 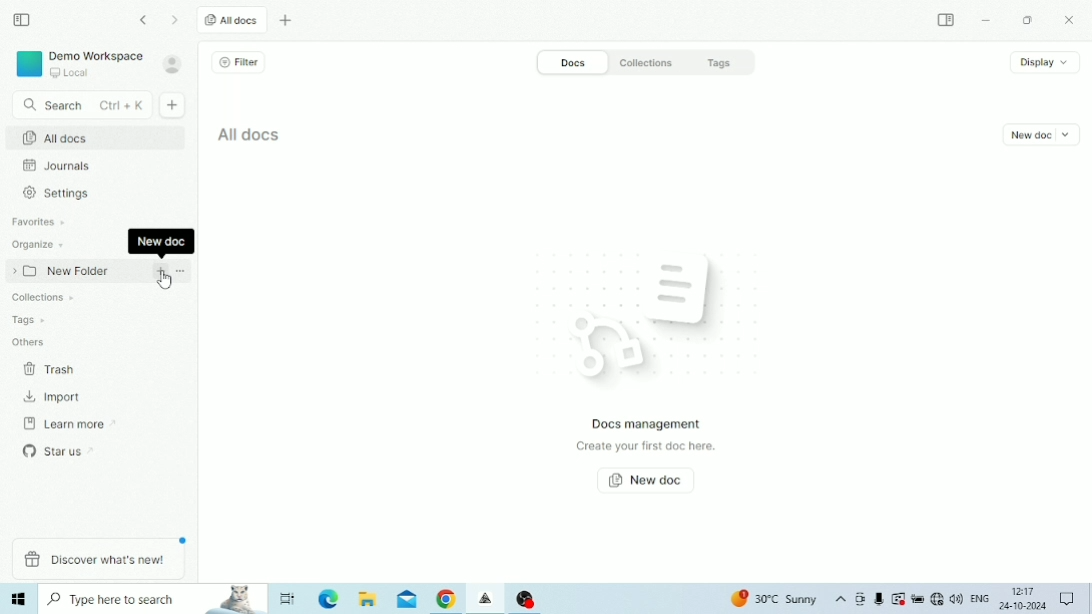 What do you see at coordinates (23, 20) in the screenshot?
I see `Collapse sidebar` at bounding box center [23, 20].